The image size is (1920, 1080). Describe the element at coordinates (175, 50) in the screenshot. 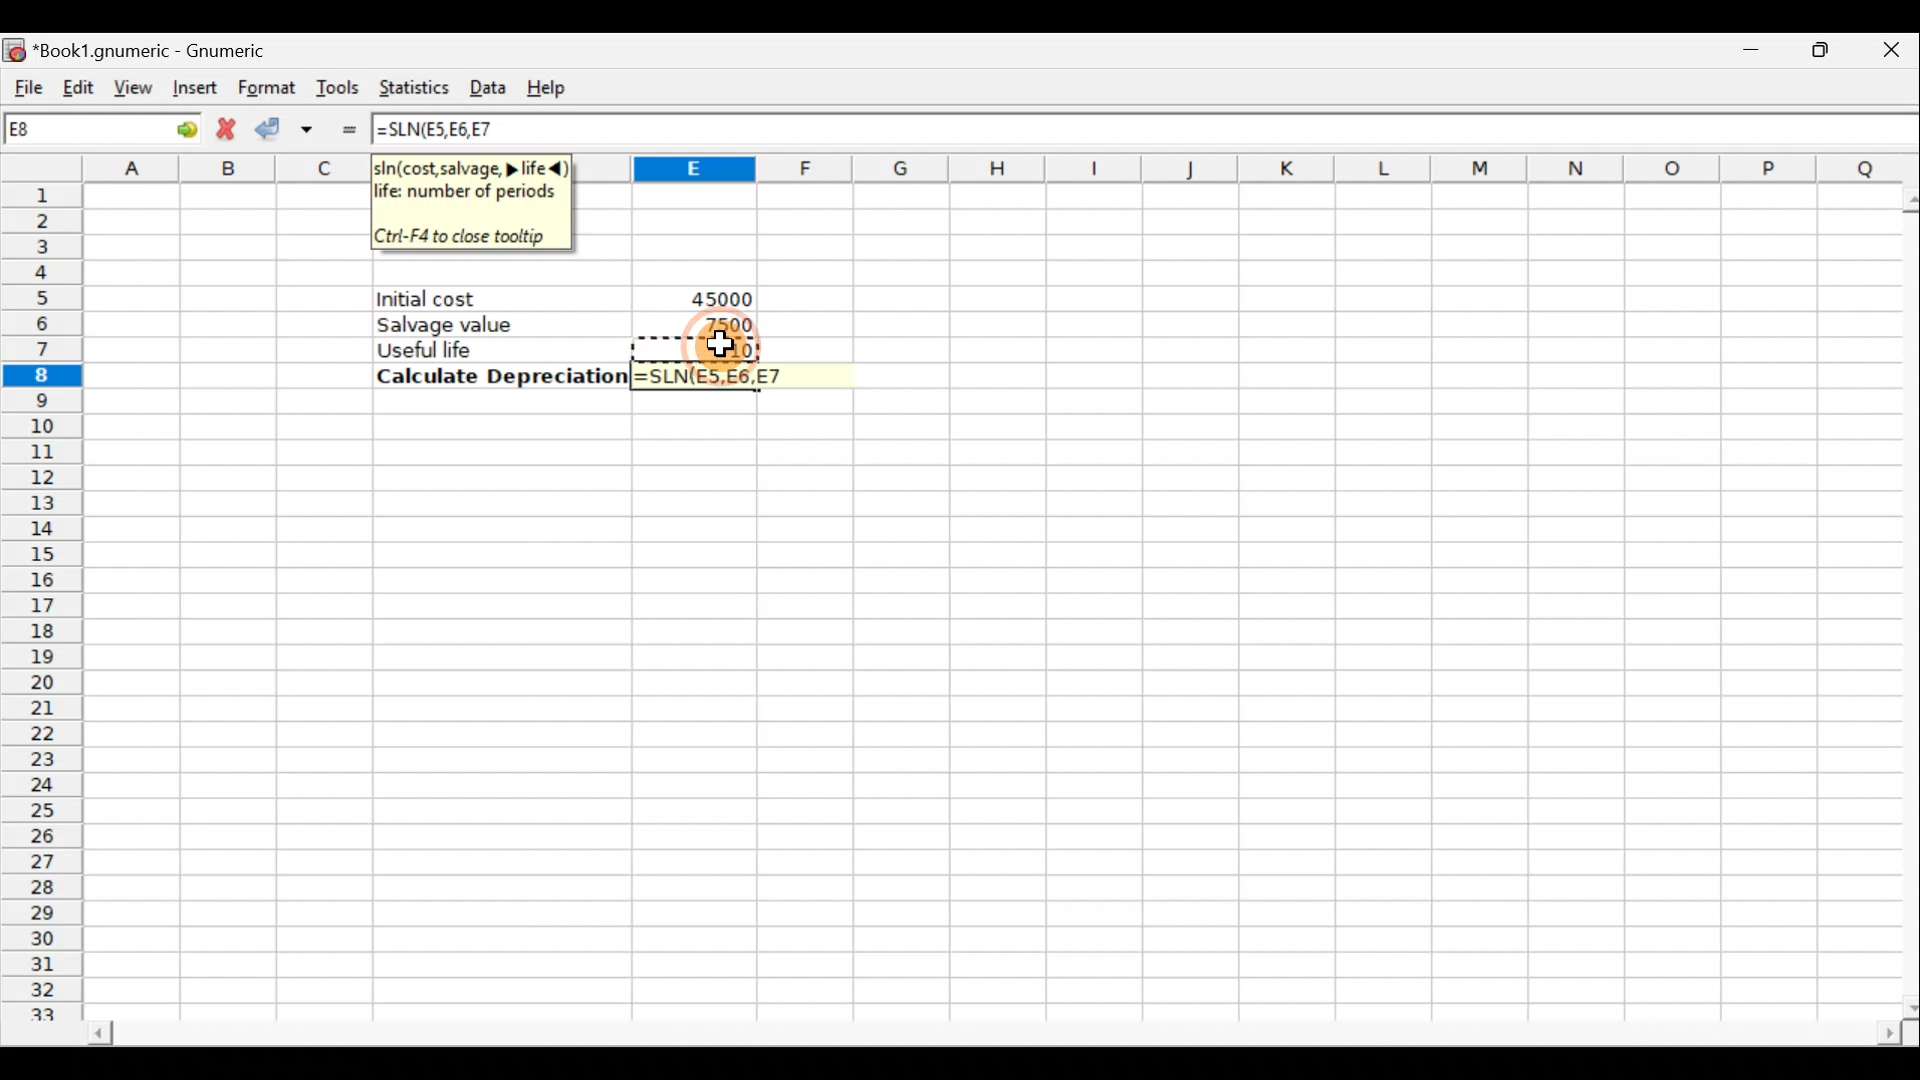

I see `*Book1.gnumeric - Gnumeric` at that location.